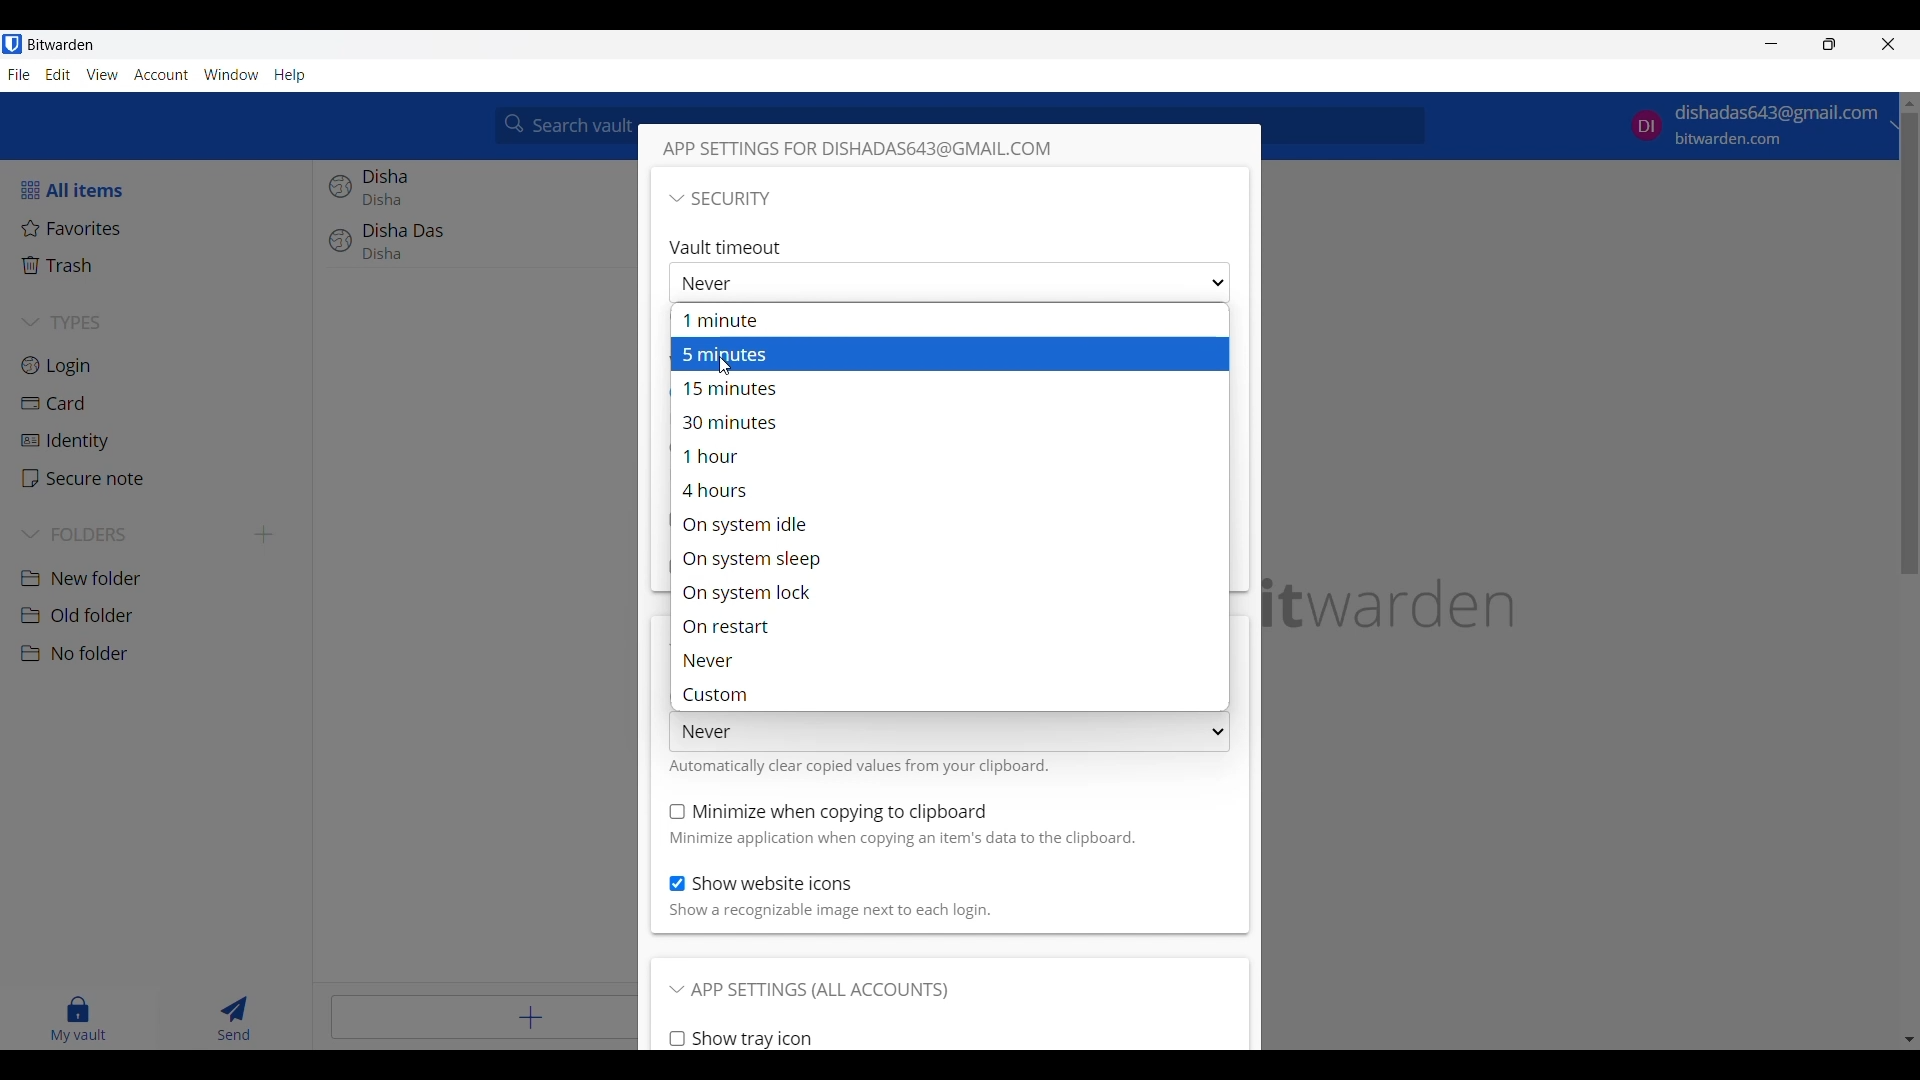  What do you see at coordinates (945, 353) in the screenshot?
I see `5 minutes` at bounding box center [945, 353].